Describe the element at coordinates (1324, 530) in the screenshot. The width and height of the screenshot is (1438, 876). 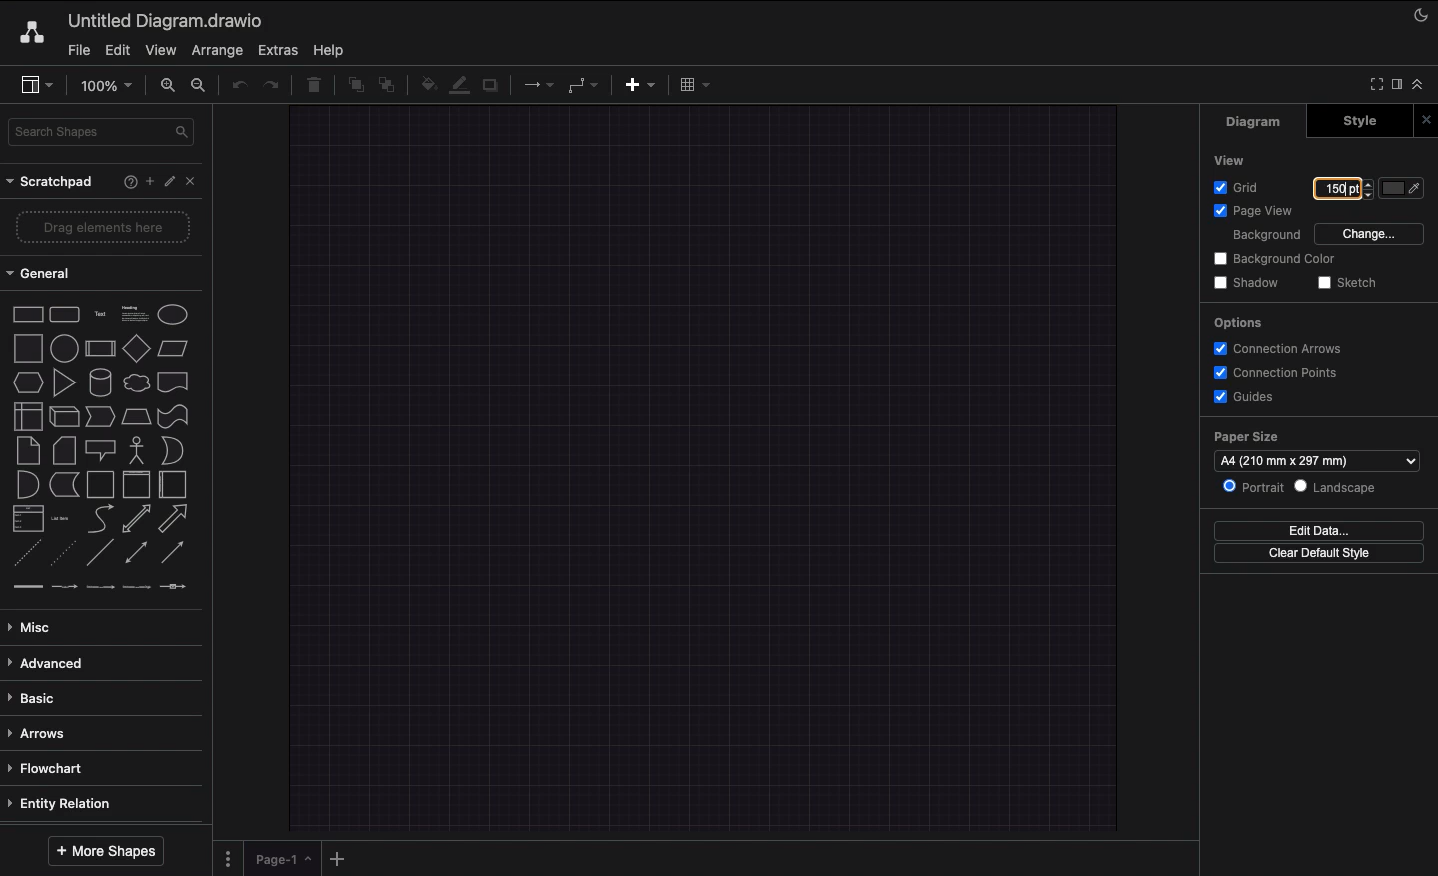
I see `Edit data` at that location.